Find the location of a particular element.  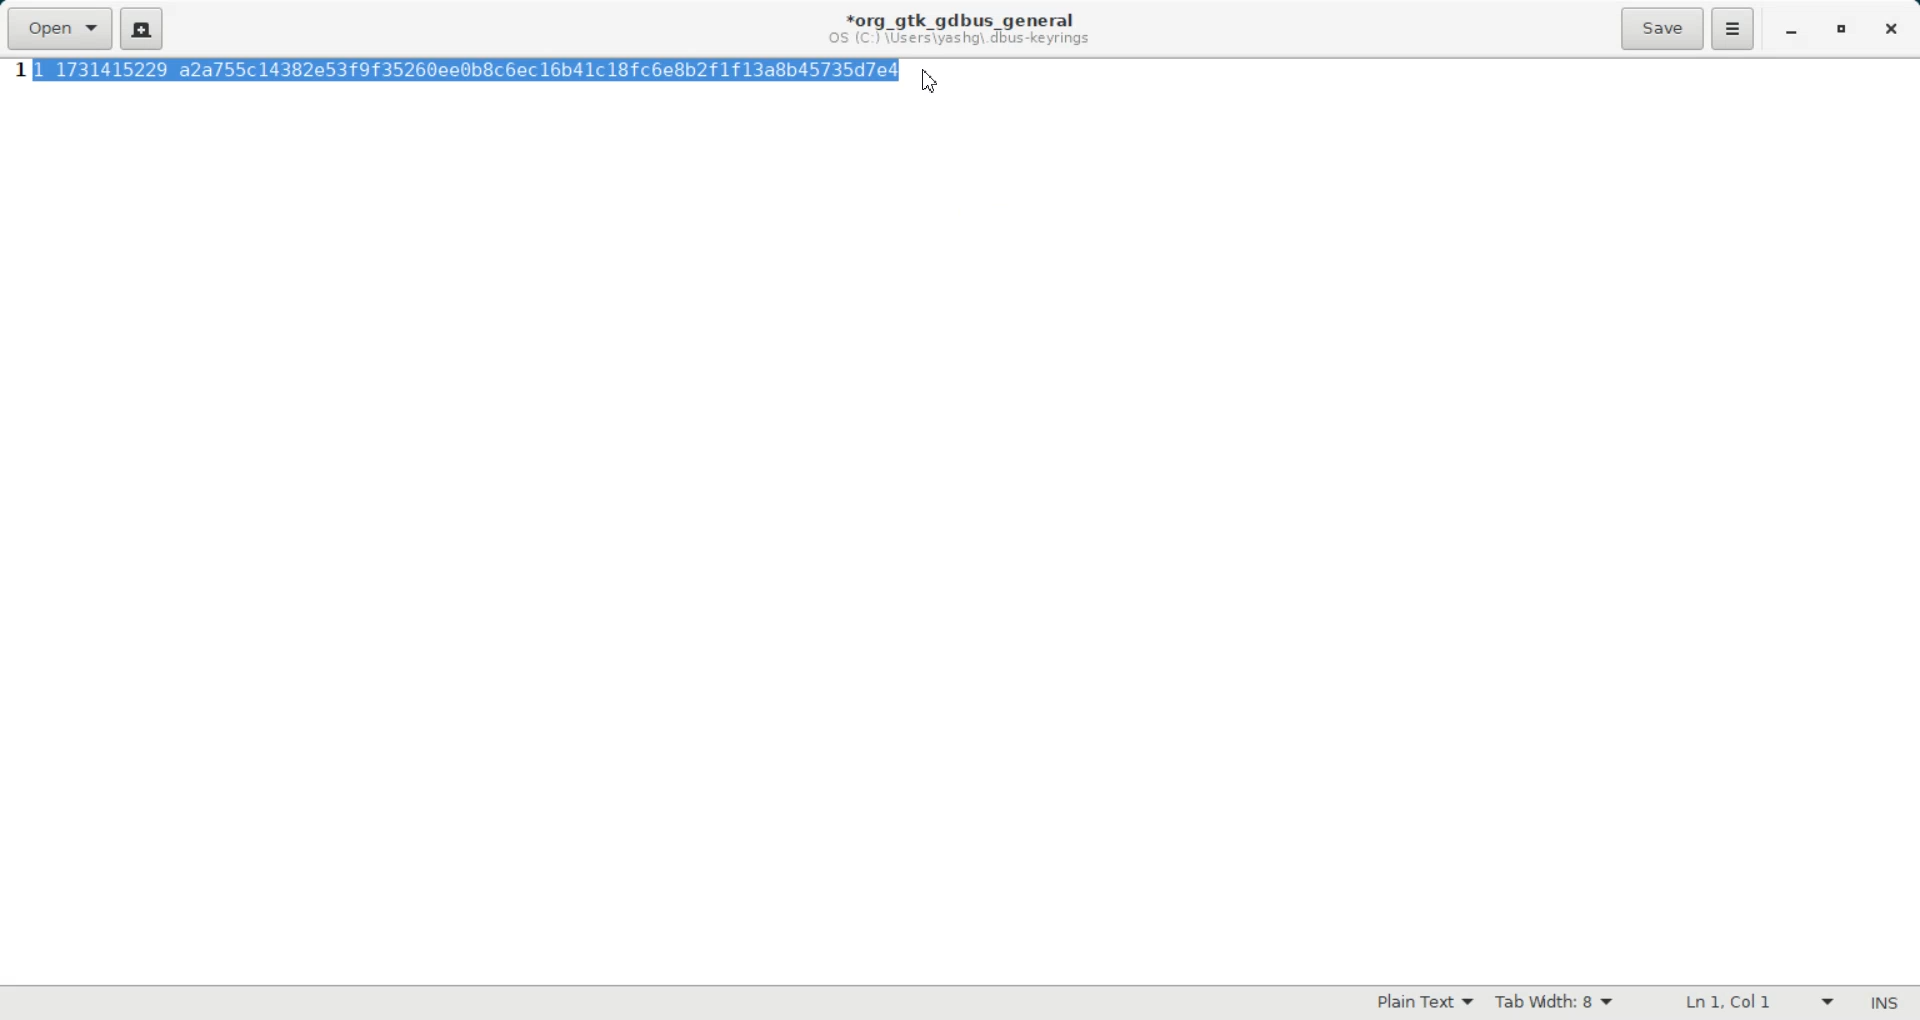

Cursor is located at coordinates (933, 81).